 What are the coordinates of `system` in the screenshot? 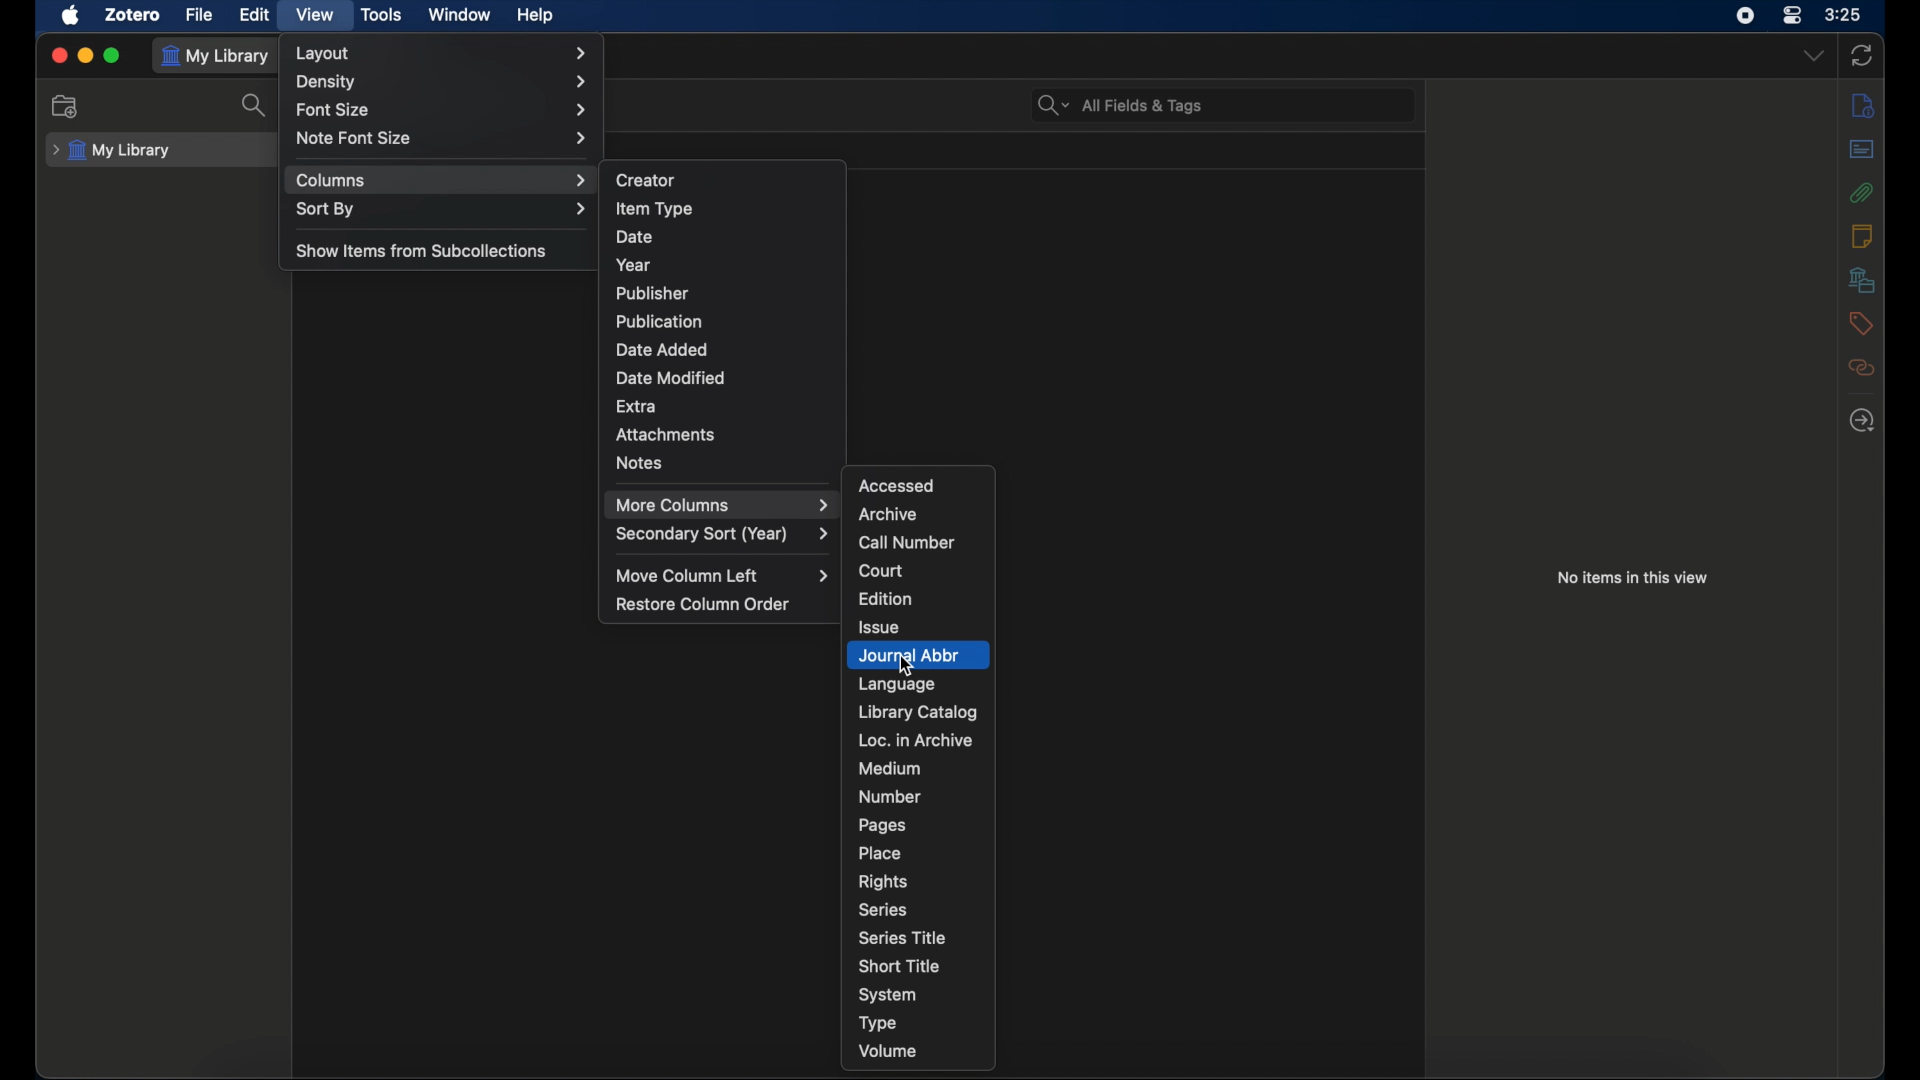 It's located at (888, 995).